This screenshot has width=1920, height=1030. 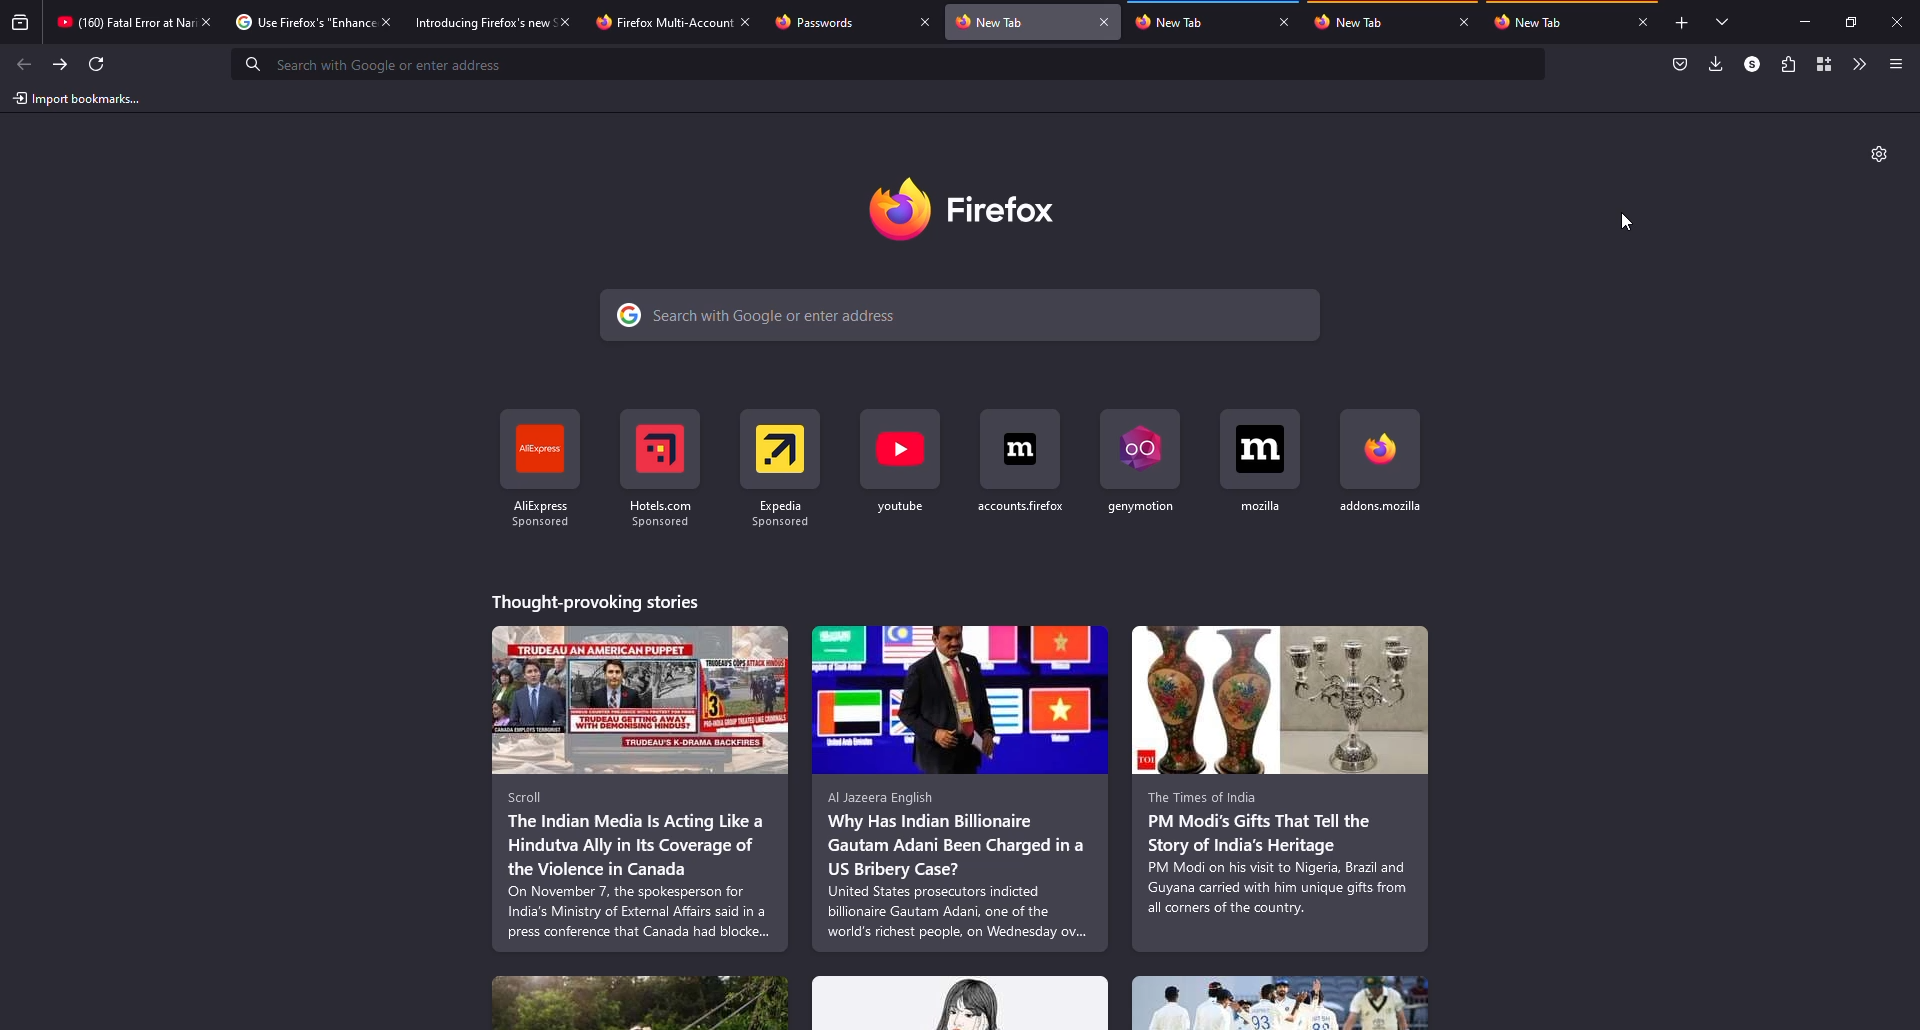 I want to click on tab, so click(x=1375, y=25).